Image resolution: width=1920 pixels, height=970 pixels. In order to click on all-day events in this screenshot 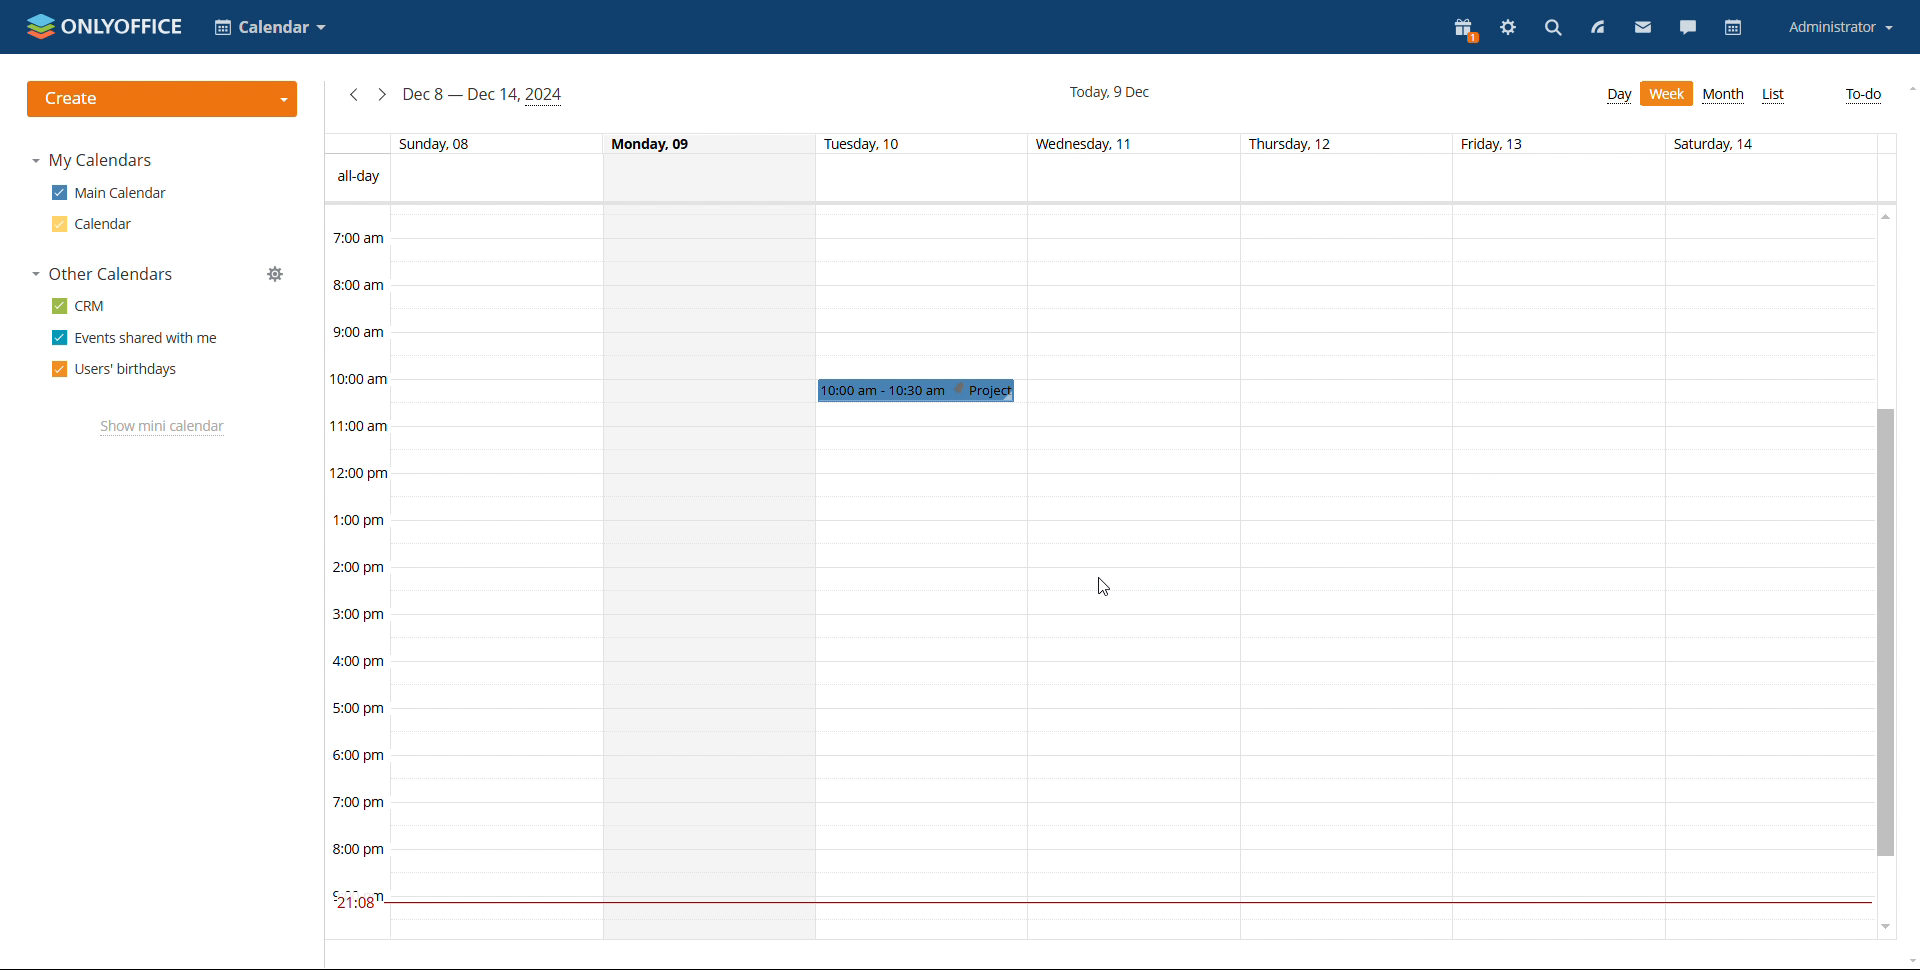, I will do `click(1098, 178)`.